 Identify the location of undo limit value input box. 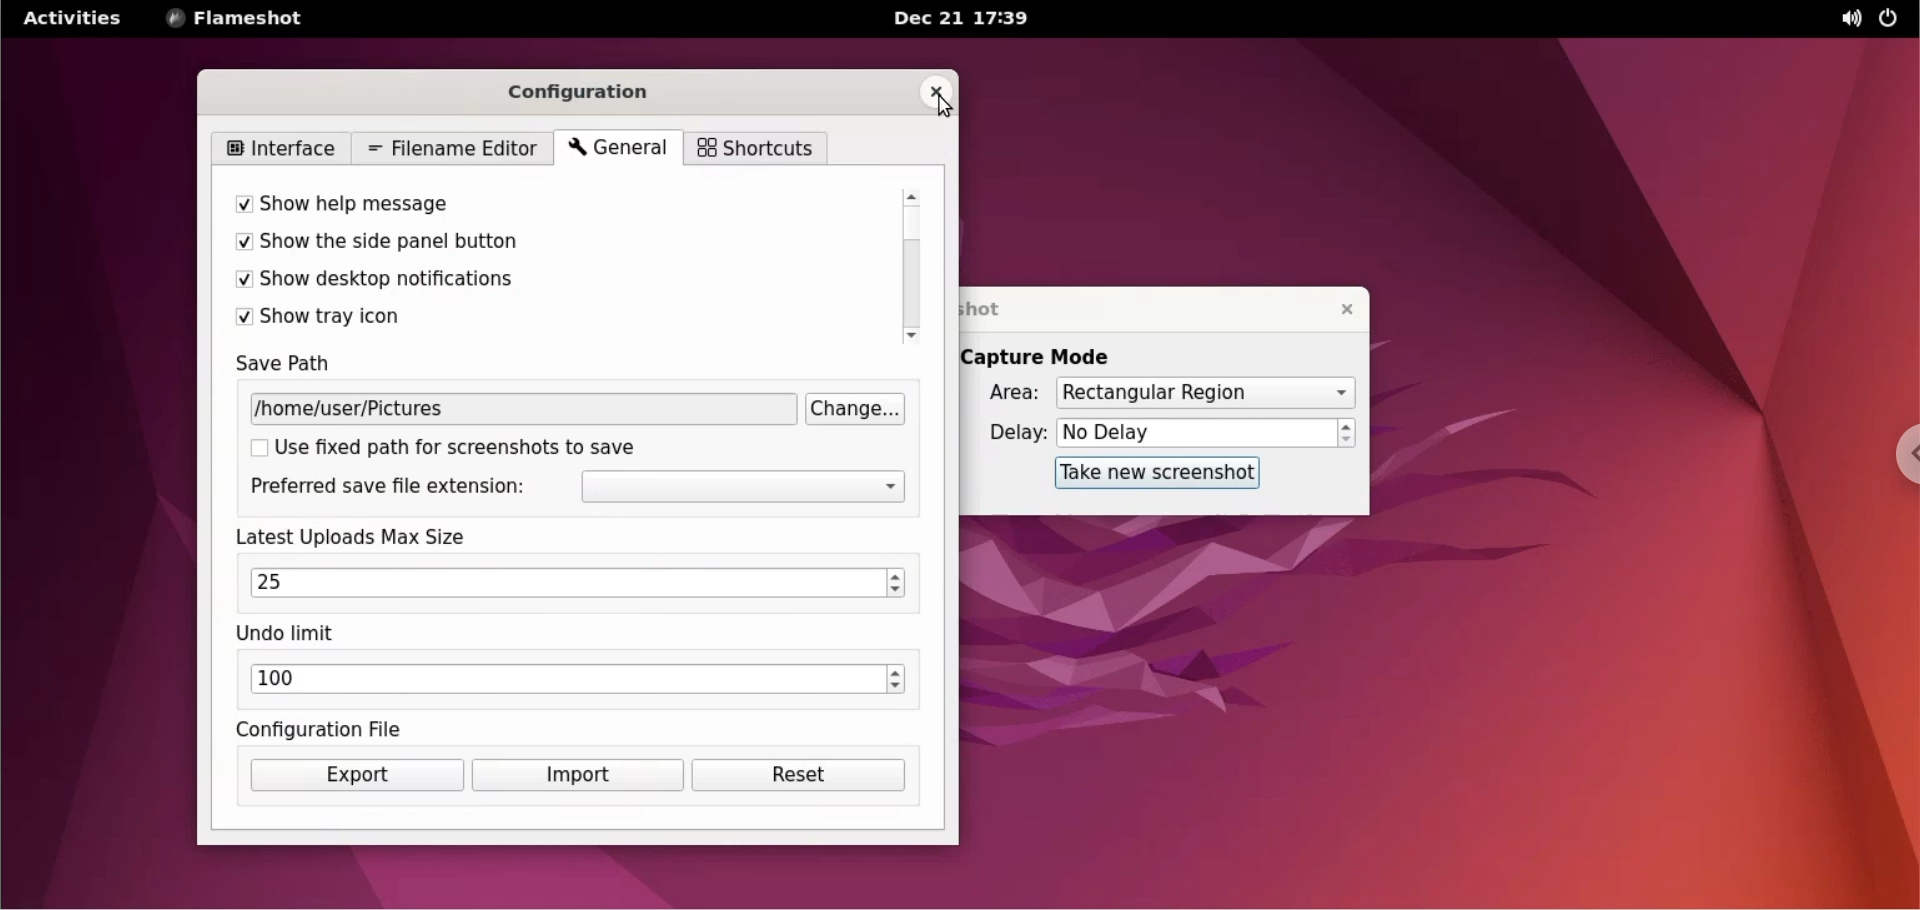
(565, 681).